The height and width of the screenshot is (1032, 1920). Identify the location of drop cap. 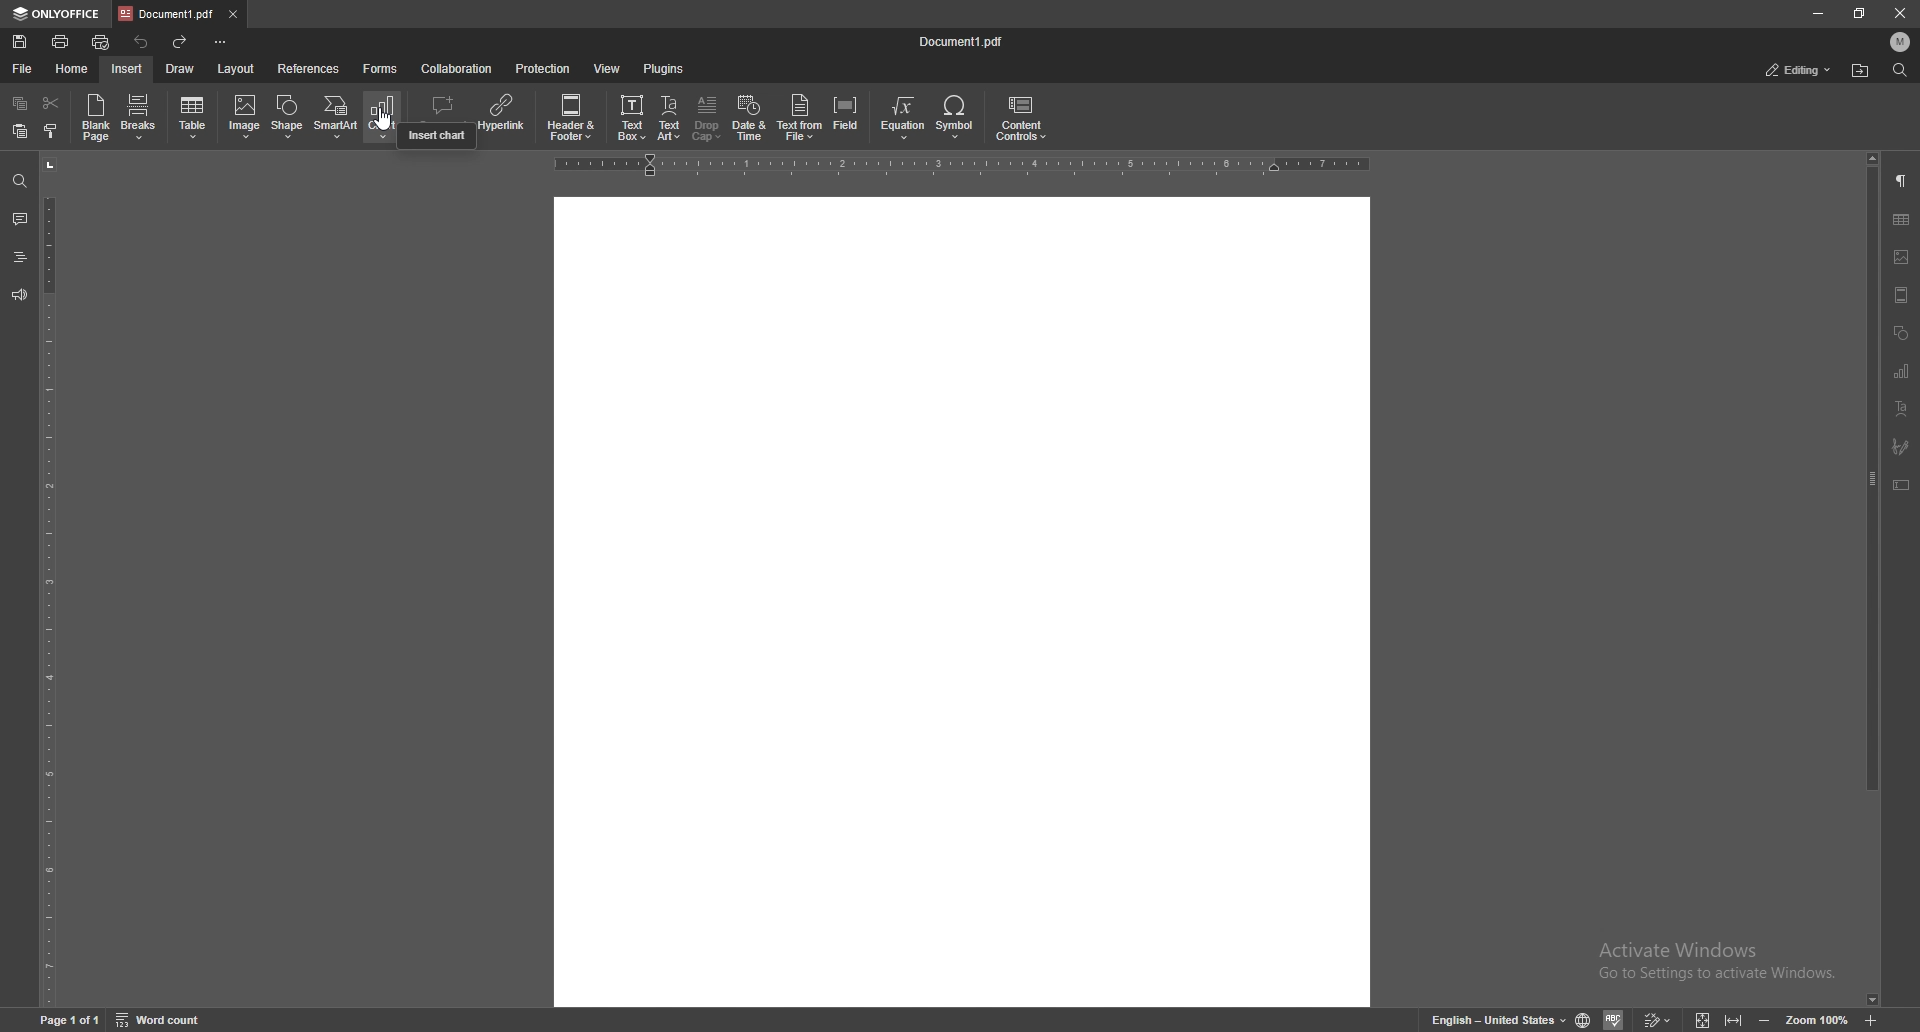
(707, 120).